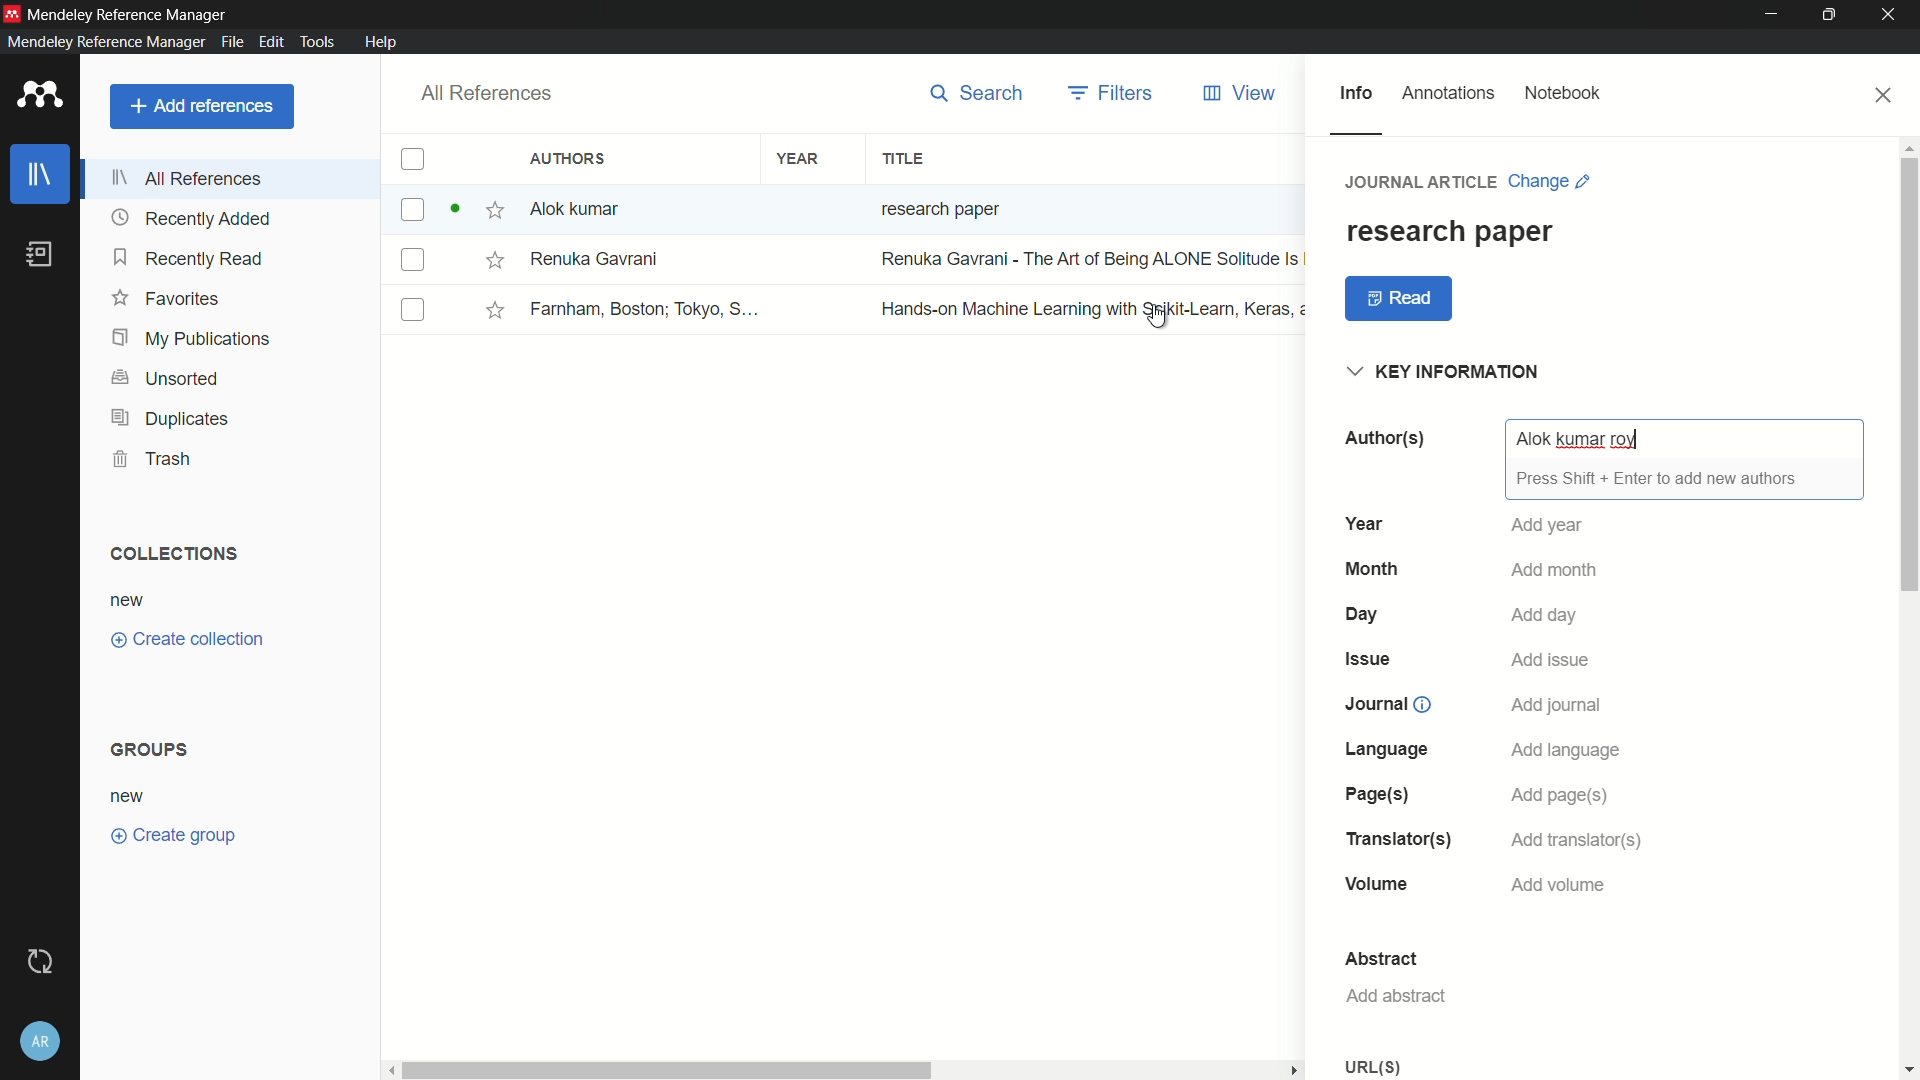 This screenshot has width=1920, height=1080. I want to click on add issue, so click(1555, 658).